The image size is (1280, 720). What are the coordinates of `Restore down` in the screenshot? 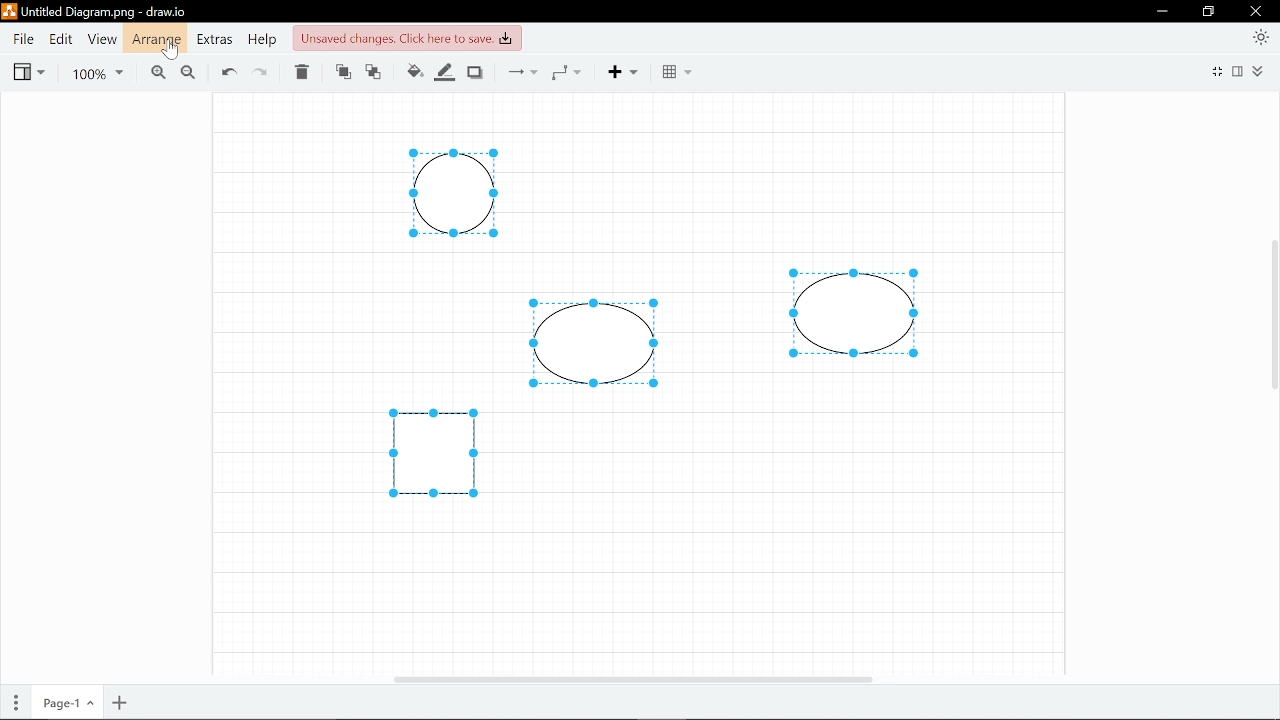 It's located at (1209, 12).